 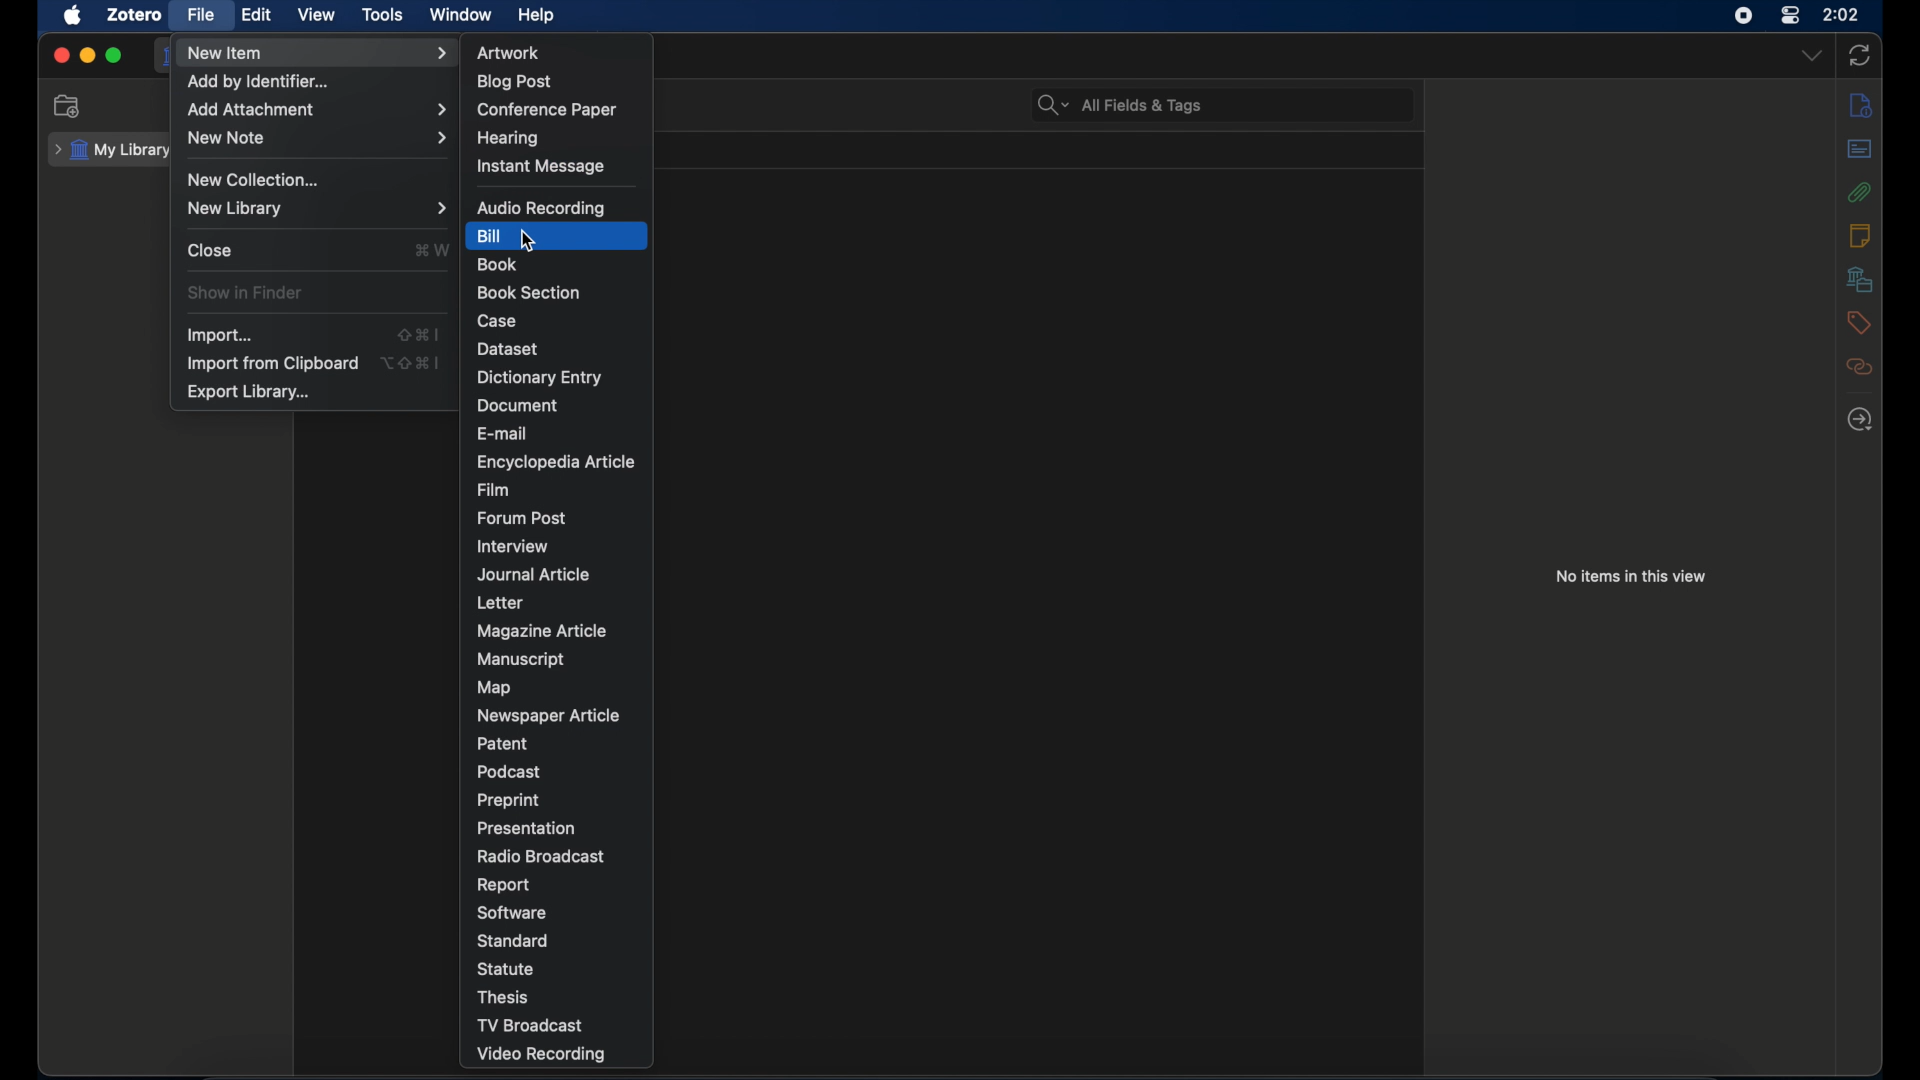 What do you see at coordinates (1792, 15) in the screenshot?
I see `control center` at bounding box center [1792, 15].